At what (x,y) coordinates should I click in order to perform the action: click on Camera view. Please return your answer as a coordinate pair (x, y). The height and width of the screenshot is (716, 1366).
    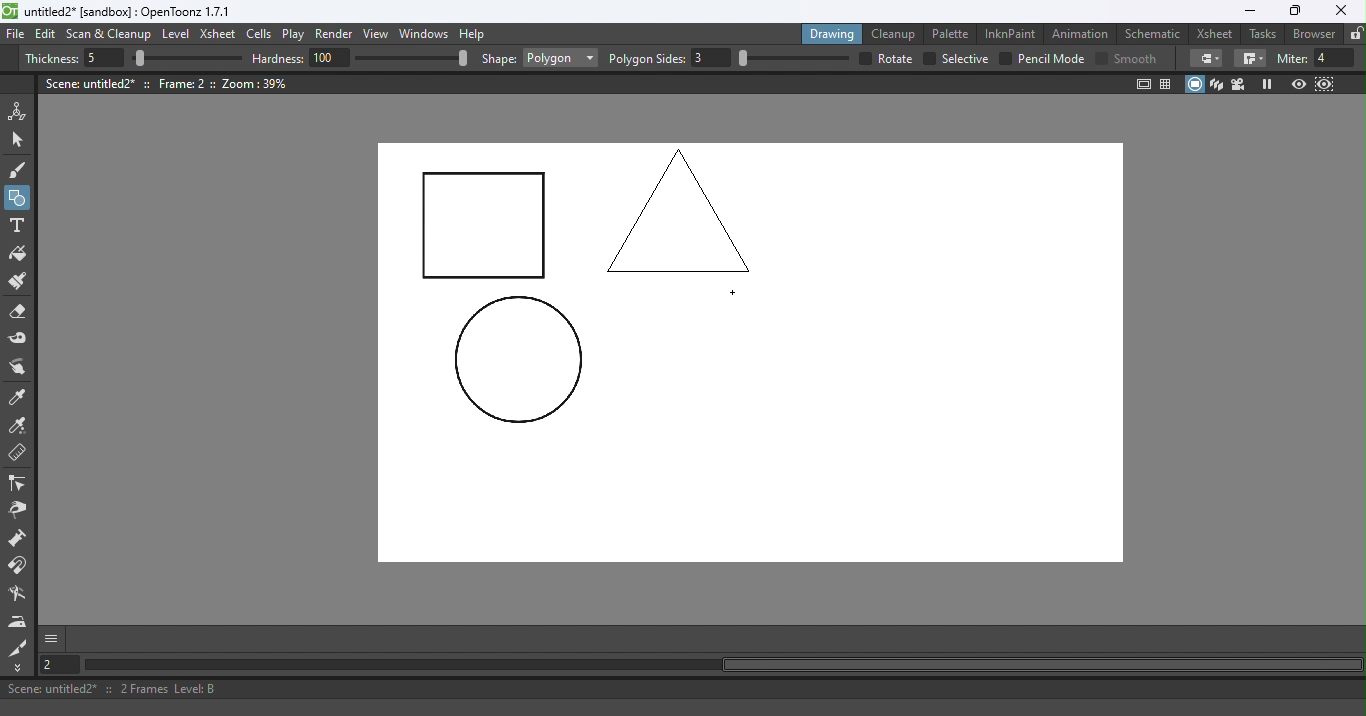
    Looking at the image, I should click on (1241, 83).